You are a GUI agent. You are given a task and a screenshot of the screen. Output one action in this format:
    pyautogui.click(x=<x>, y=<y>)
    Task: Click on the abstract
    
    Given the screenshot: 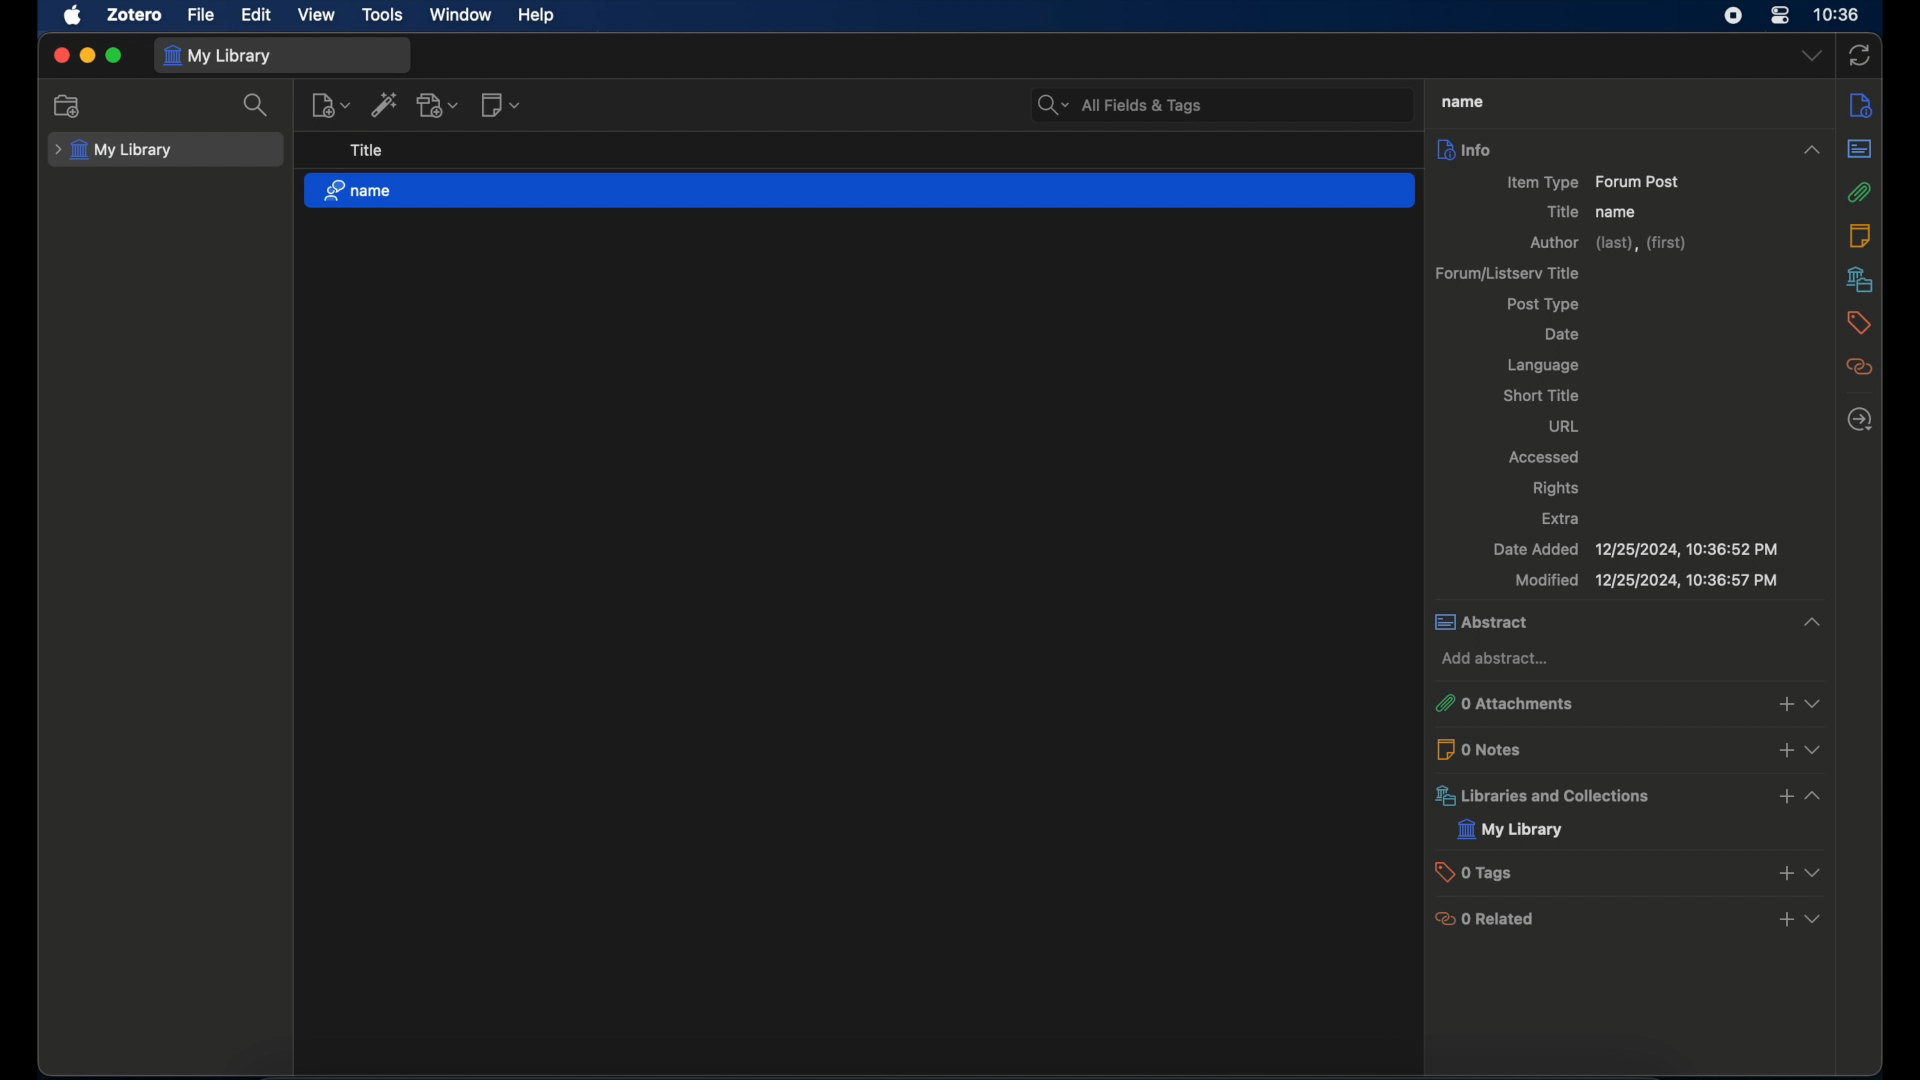 What is the action you would take?
    pyautogui.click(x=1628, y=622)
    